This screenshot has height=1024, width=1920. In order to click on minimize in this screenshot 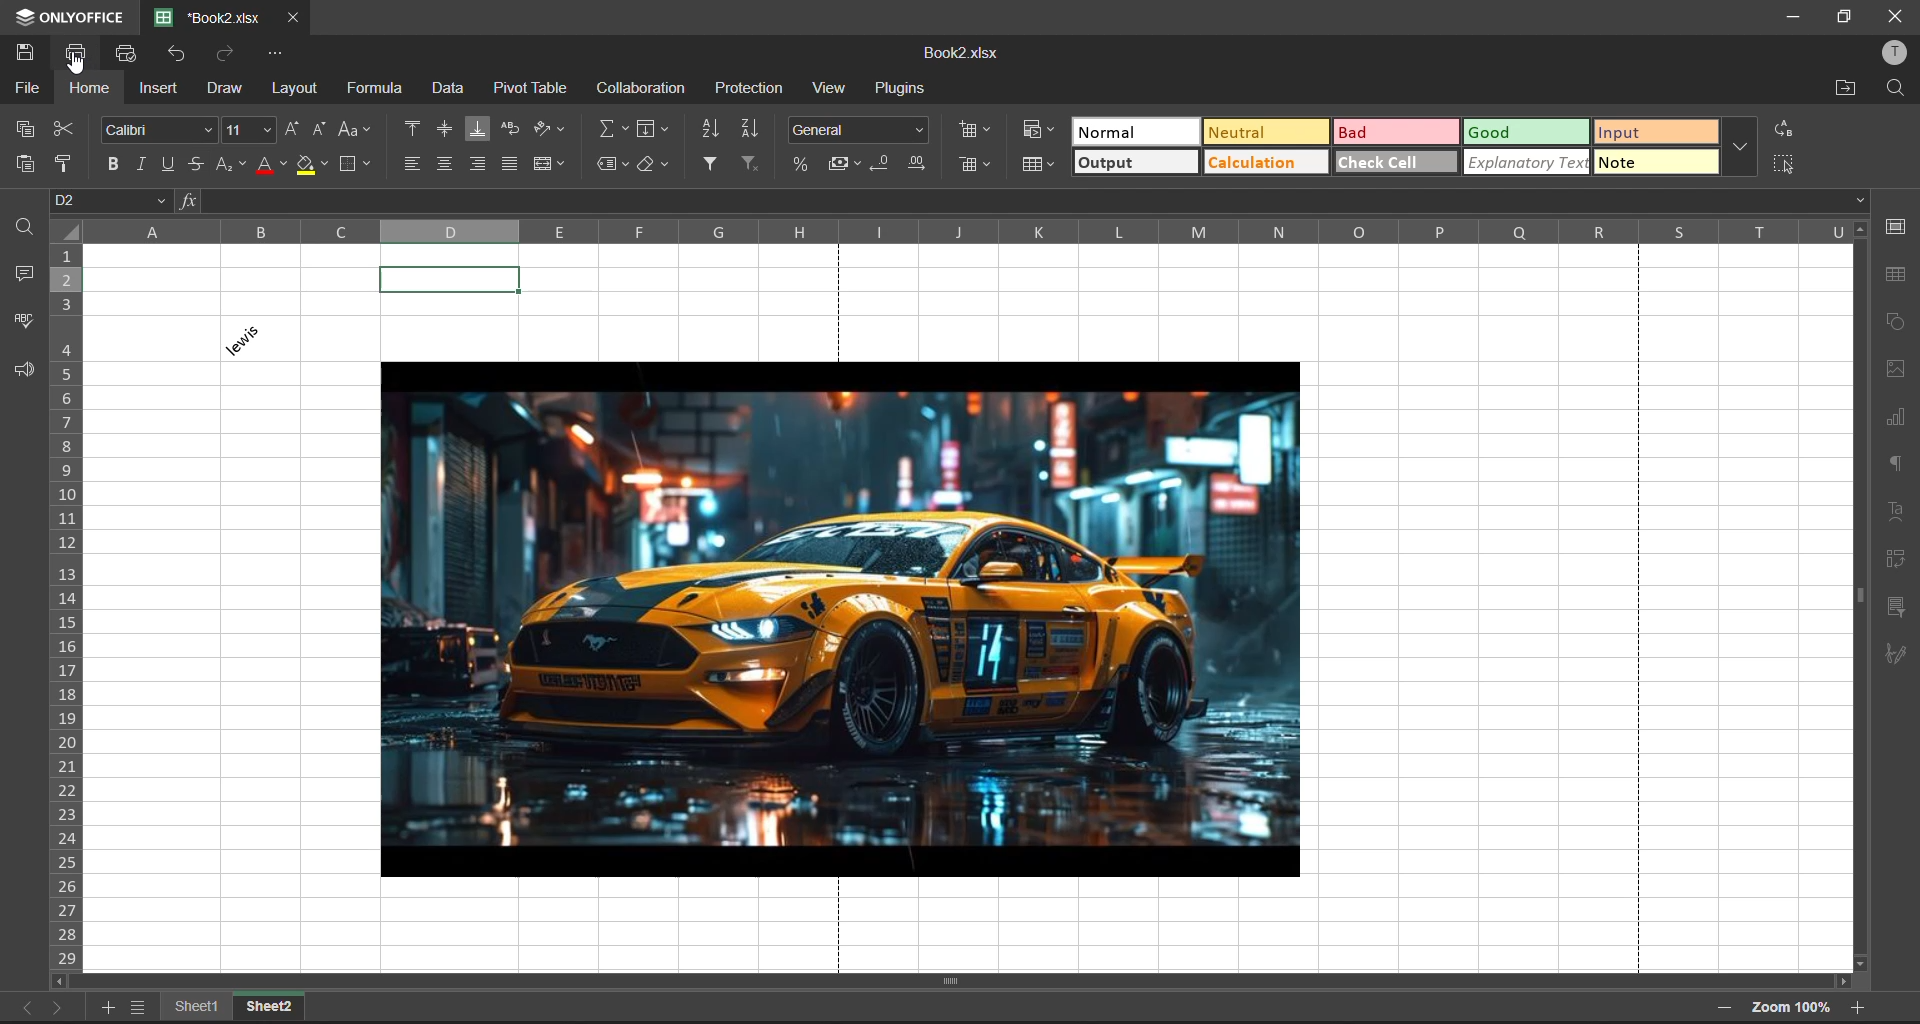, I will do `click(1791, 17)`.